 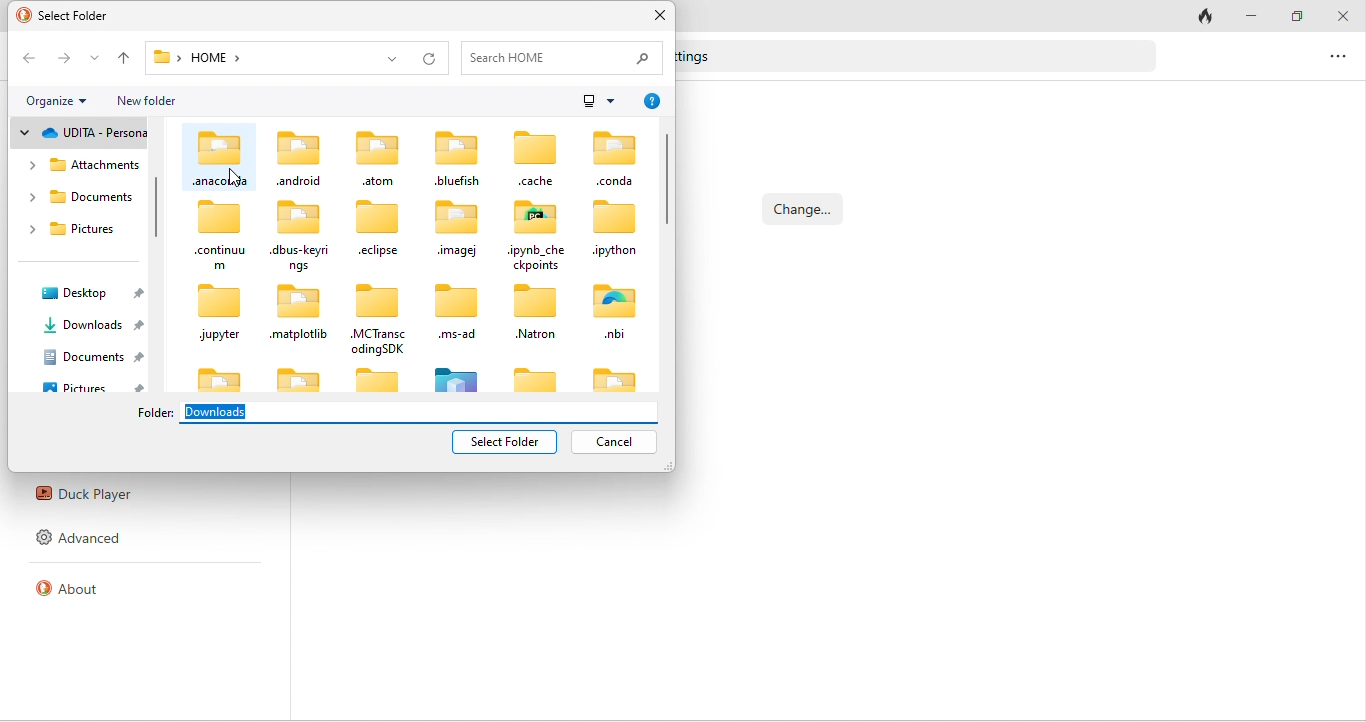 I want to click on pictures, so click(x=88, y=387).